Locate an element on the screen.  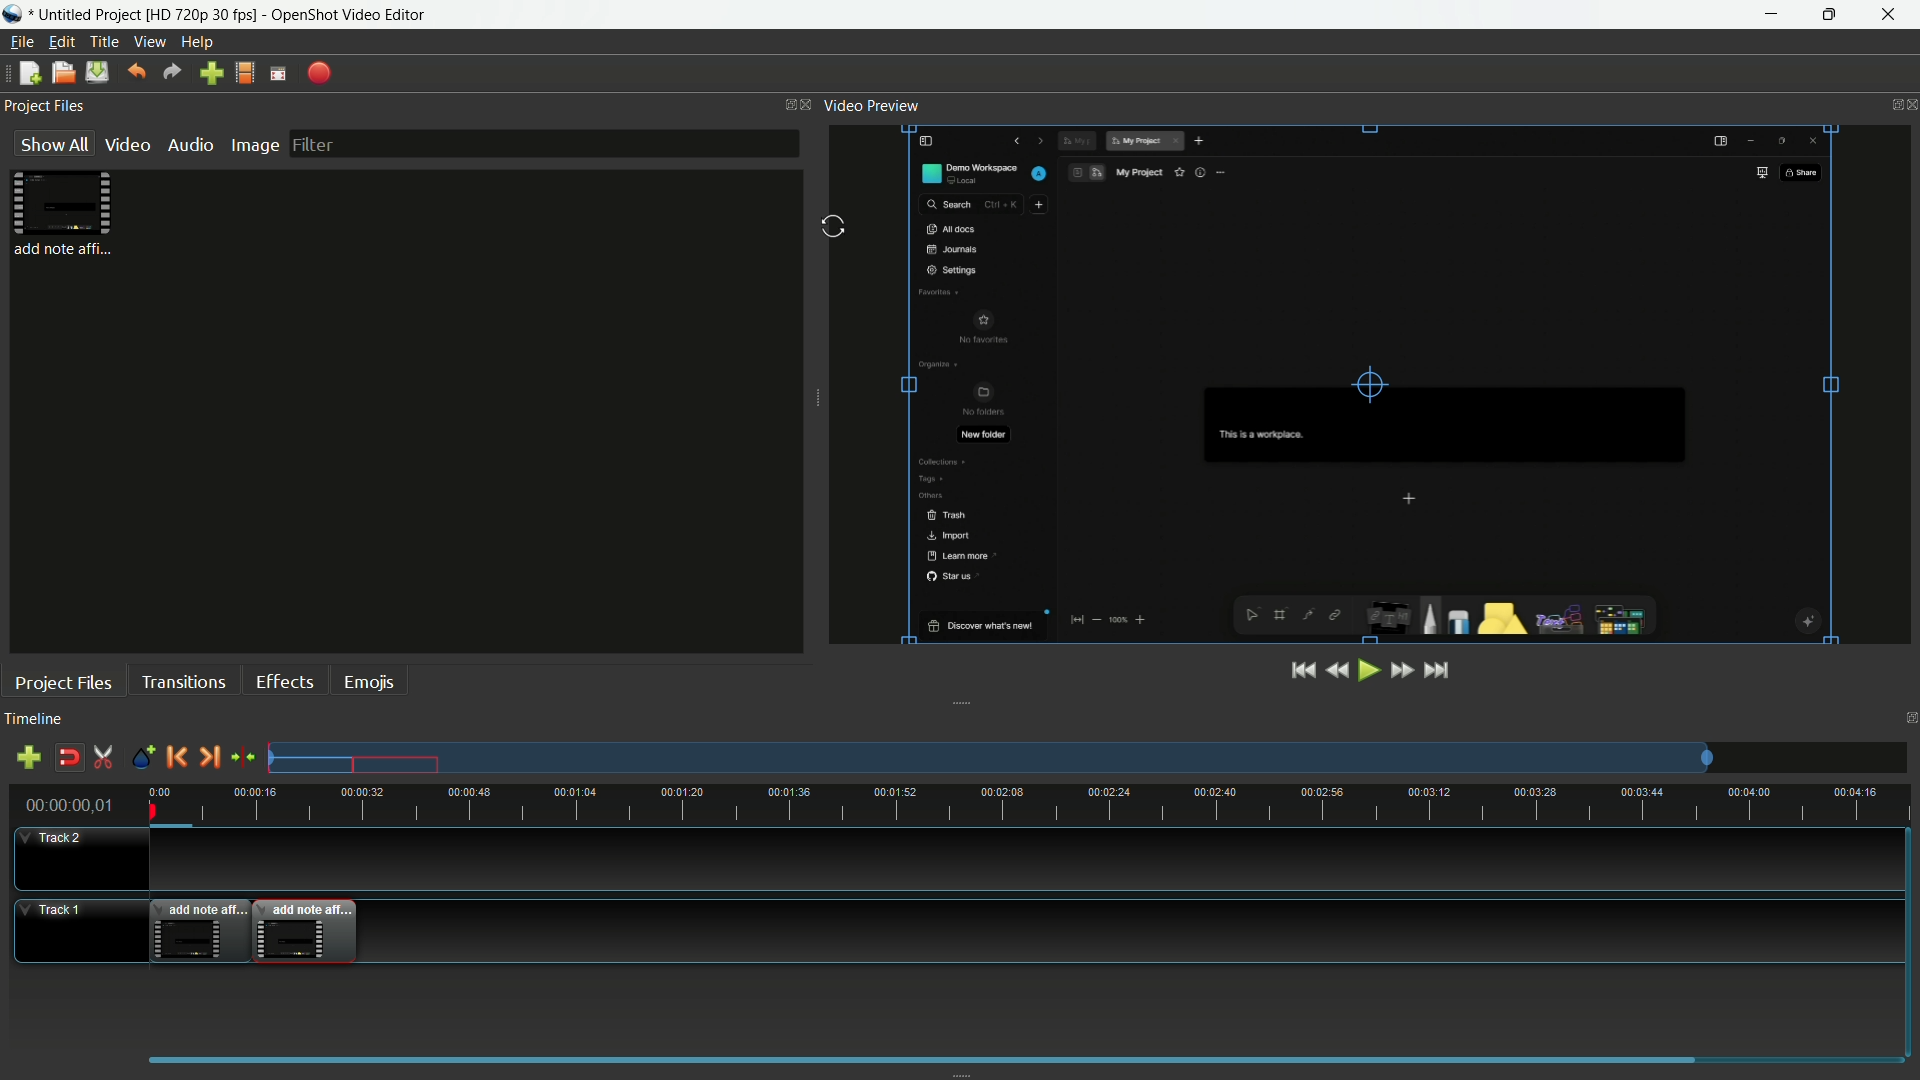
disable snap is located at coordinates (66, 757).